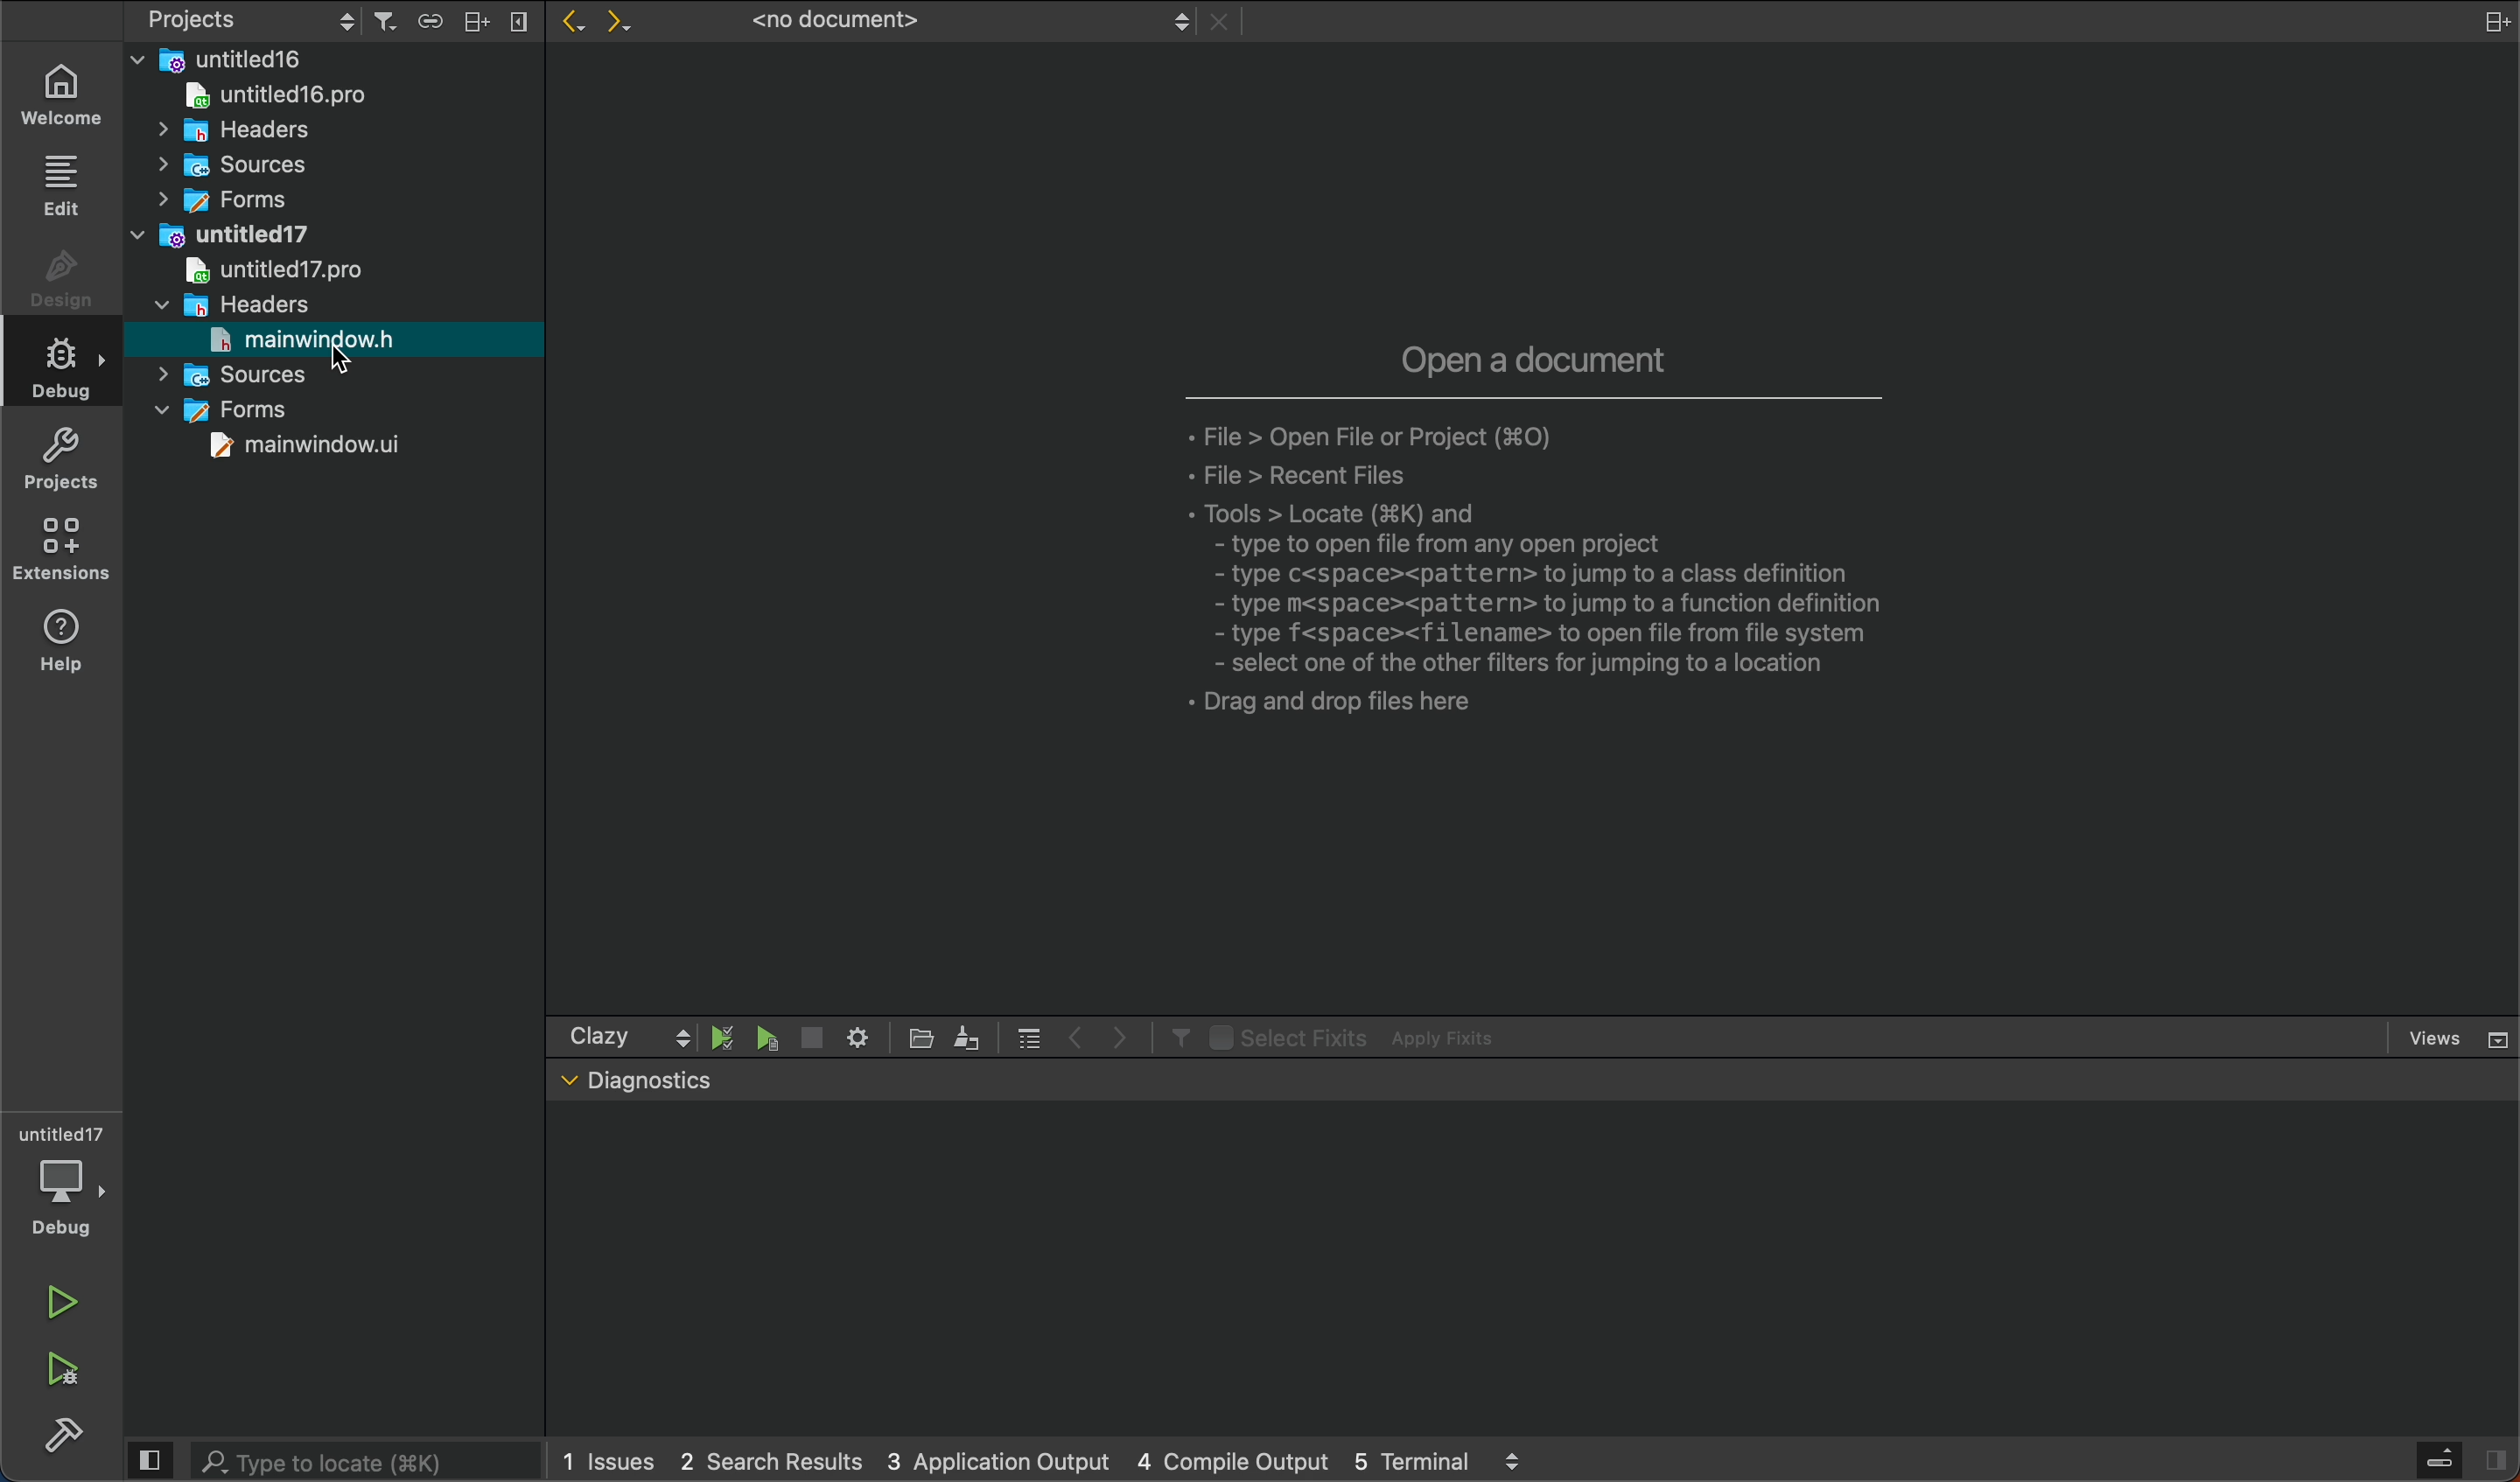 Image resolution: width=2520 pixels, height=1482 pixels. Describe the element at coordinates (59, 1182) in the screenshot. I see `debugger` at that location.